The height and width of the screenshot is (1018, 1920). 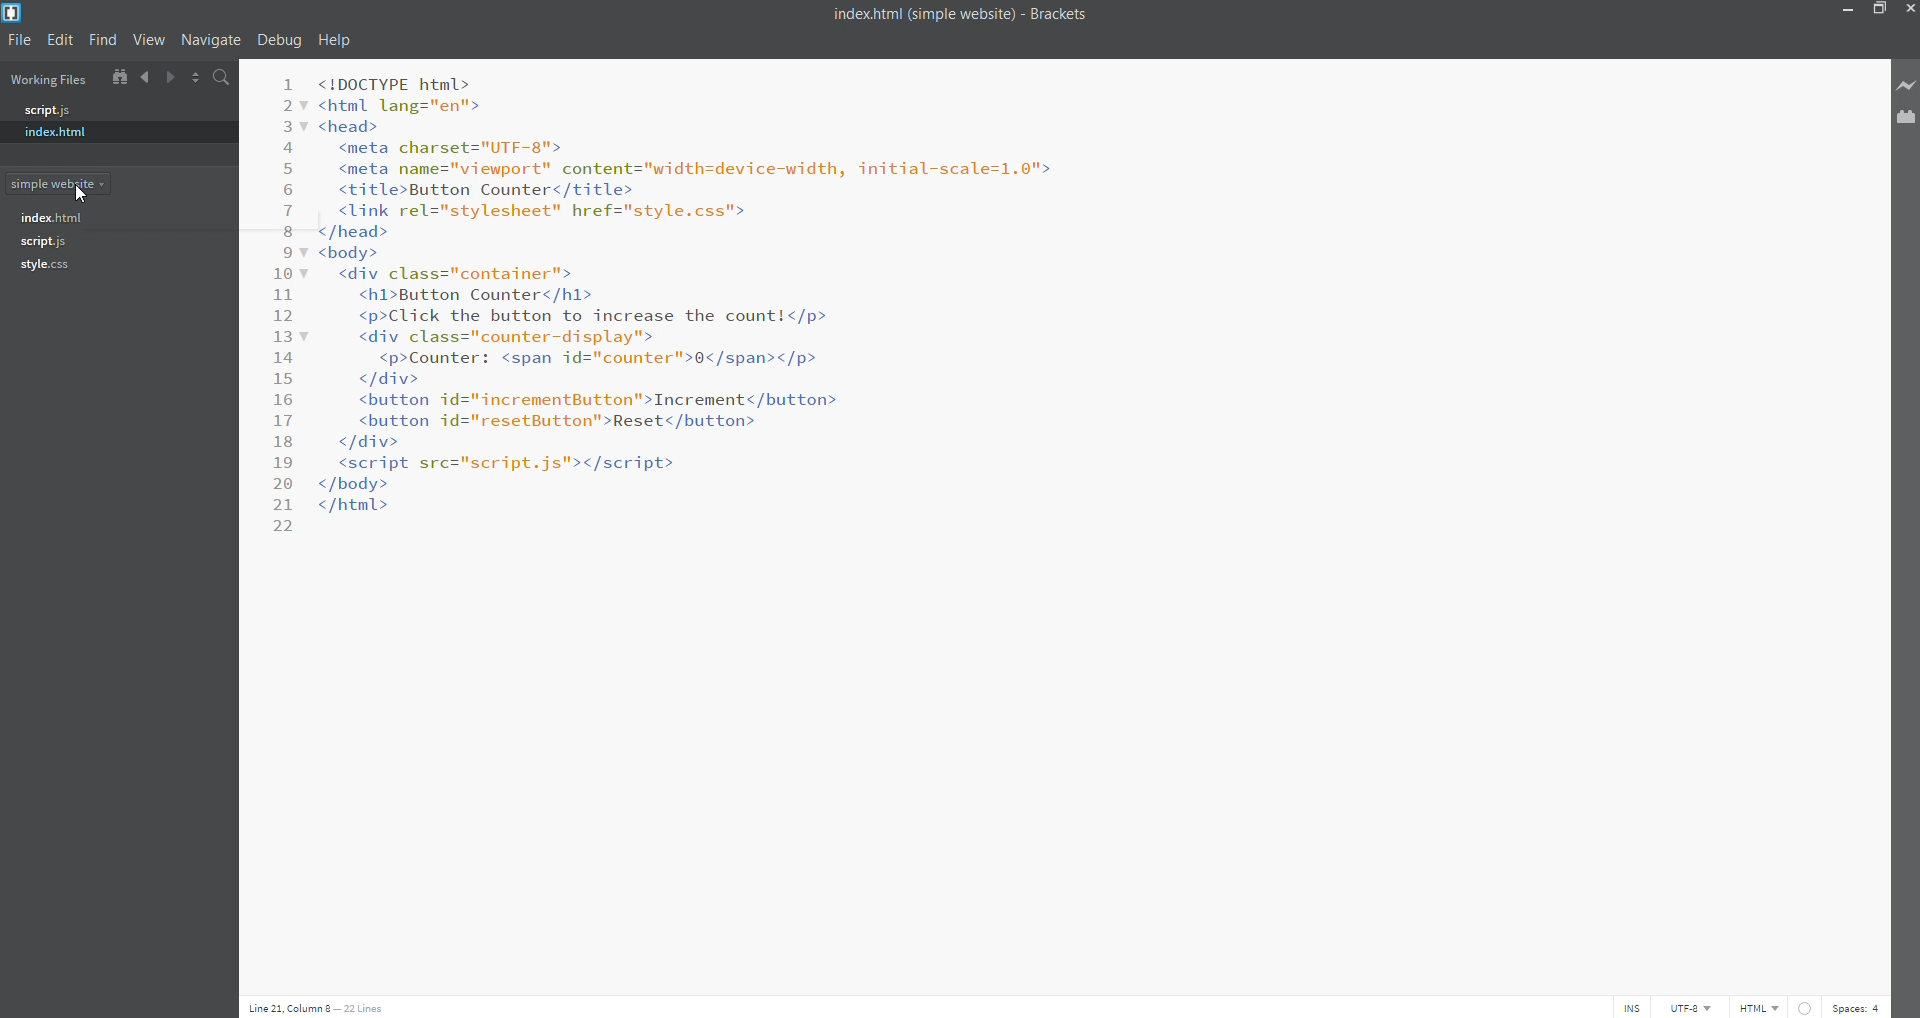 I want to click on style.css, so click(x=57, y=266).